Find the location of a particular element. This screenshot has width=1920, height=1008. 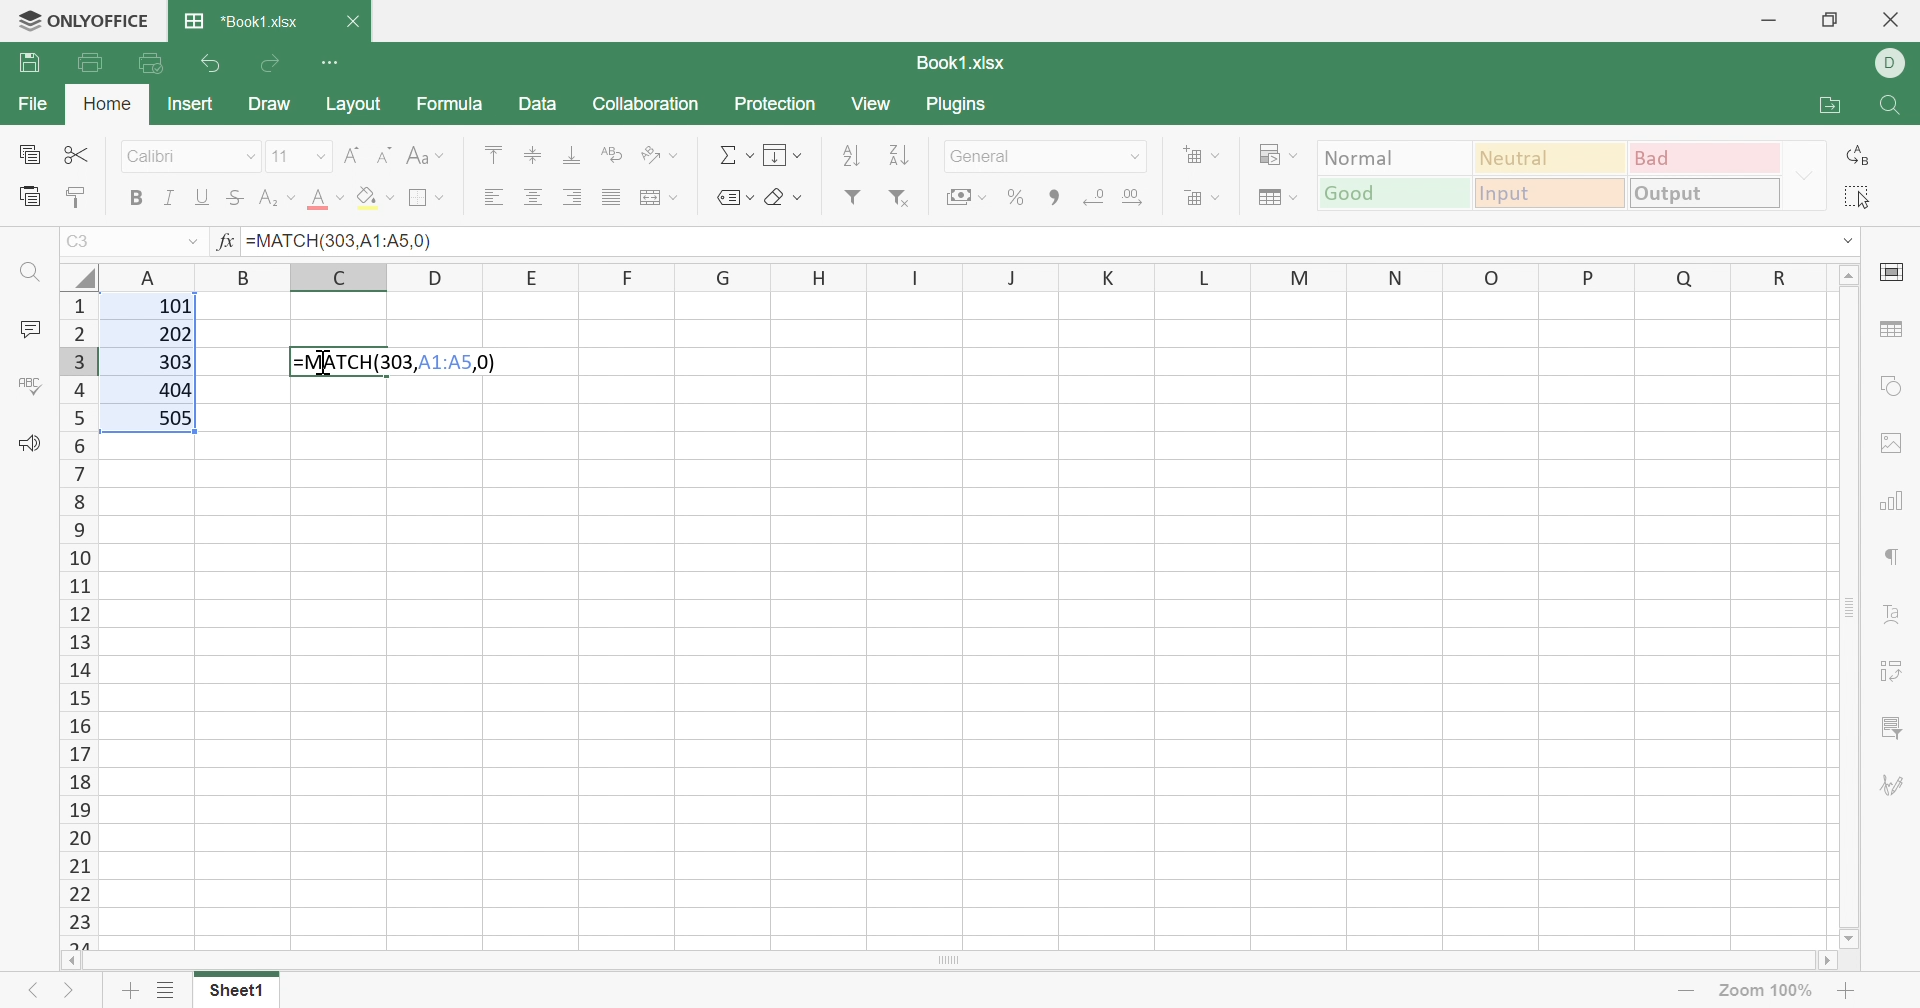

Font color is located at coordinates (328, 201).